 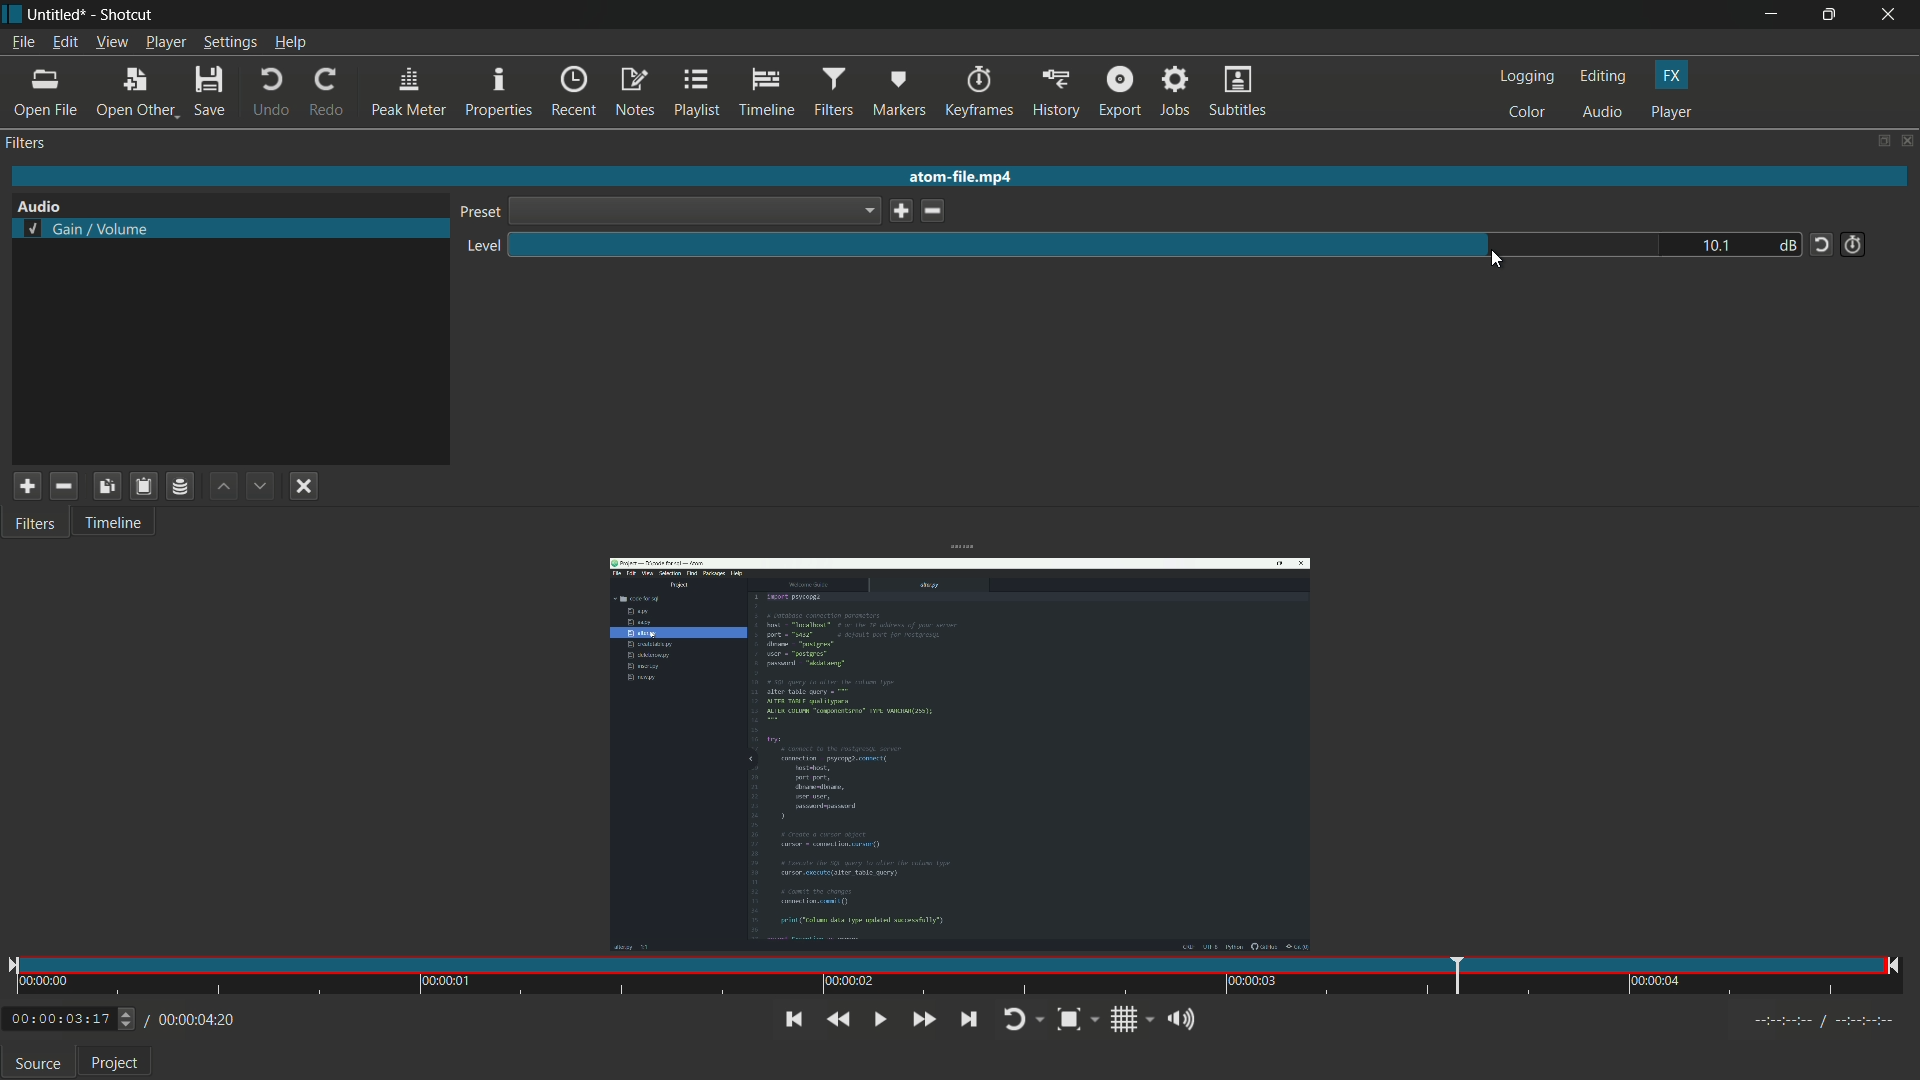 I want to click on minimize, so click(x=1769, y=15).